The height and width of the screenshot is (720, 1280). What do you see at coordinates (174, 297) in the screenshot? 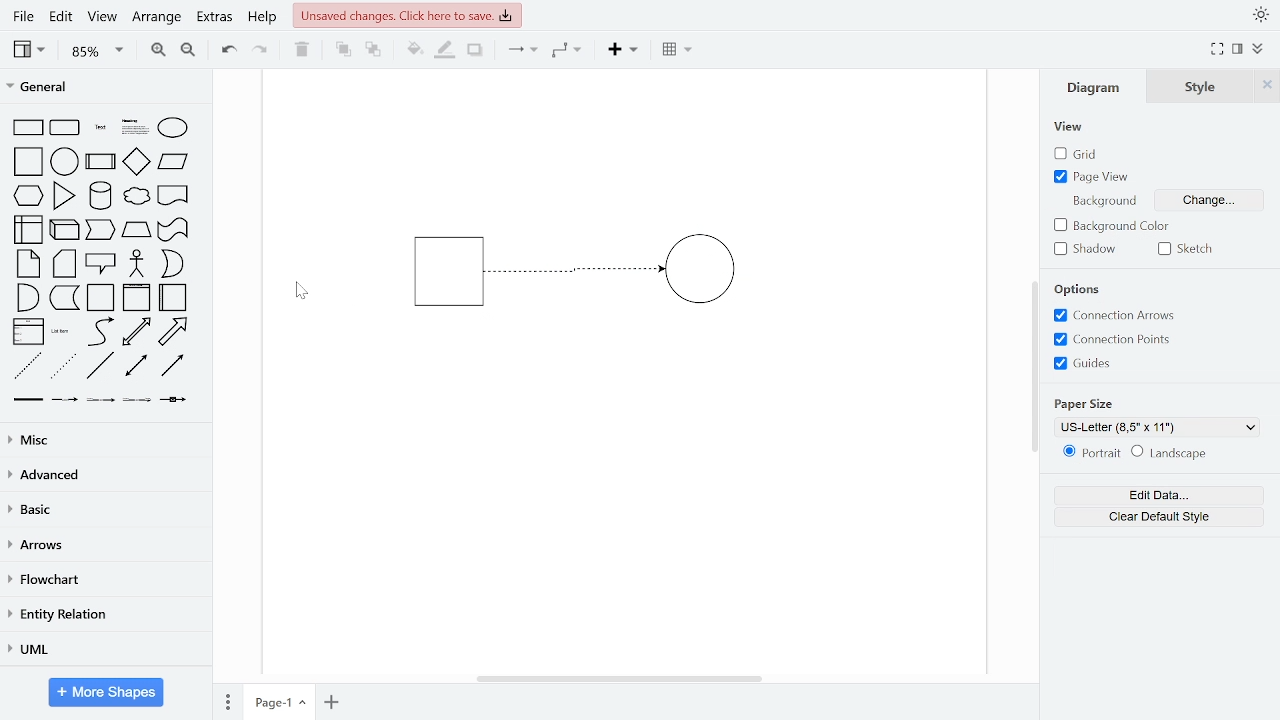
I see `horizontal container` at bounding box center [174, 297].